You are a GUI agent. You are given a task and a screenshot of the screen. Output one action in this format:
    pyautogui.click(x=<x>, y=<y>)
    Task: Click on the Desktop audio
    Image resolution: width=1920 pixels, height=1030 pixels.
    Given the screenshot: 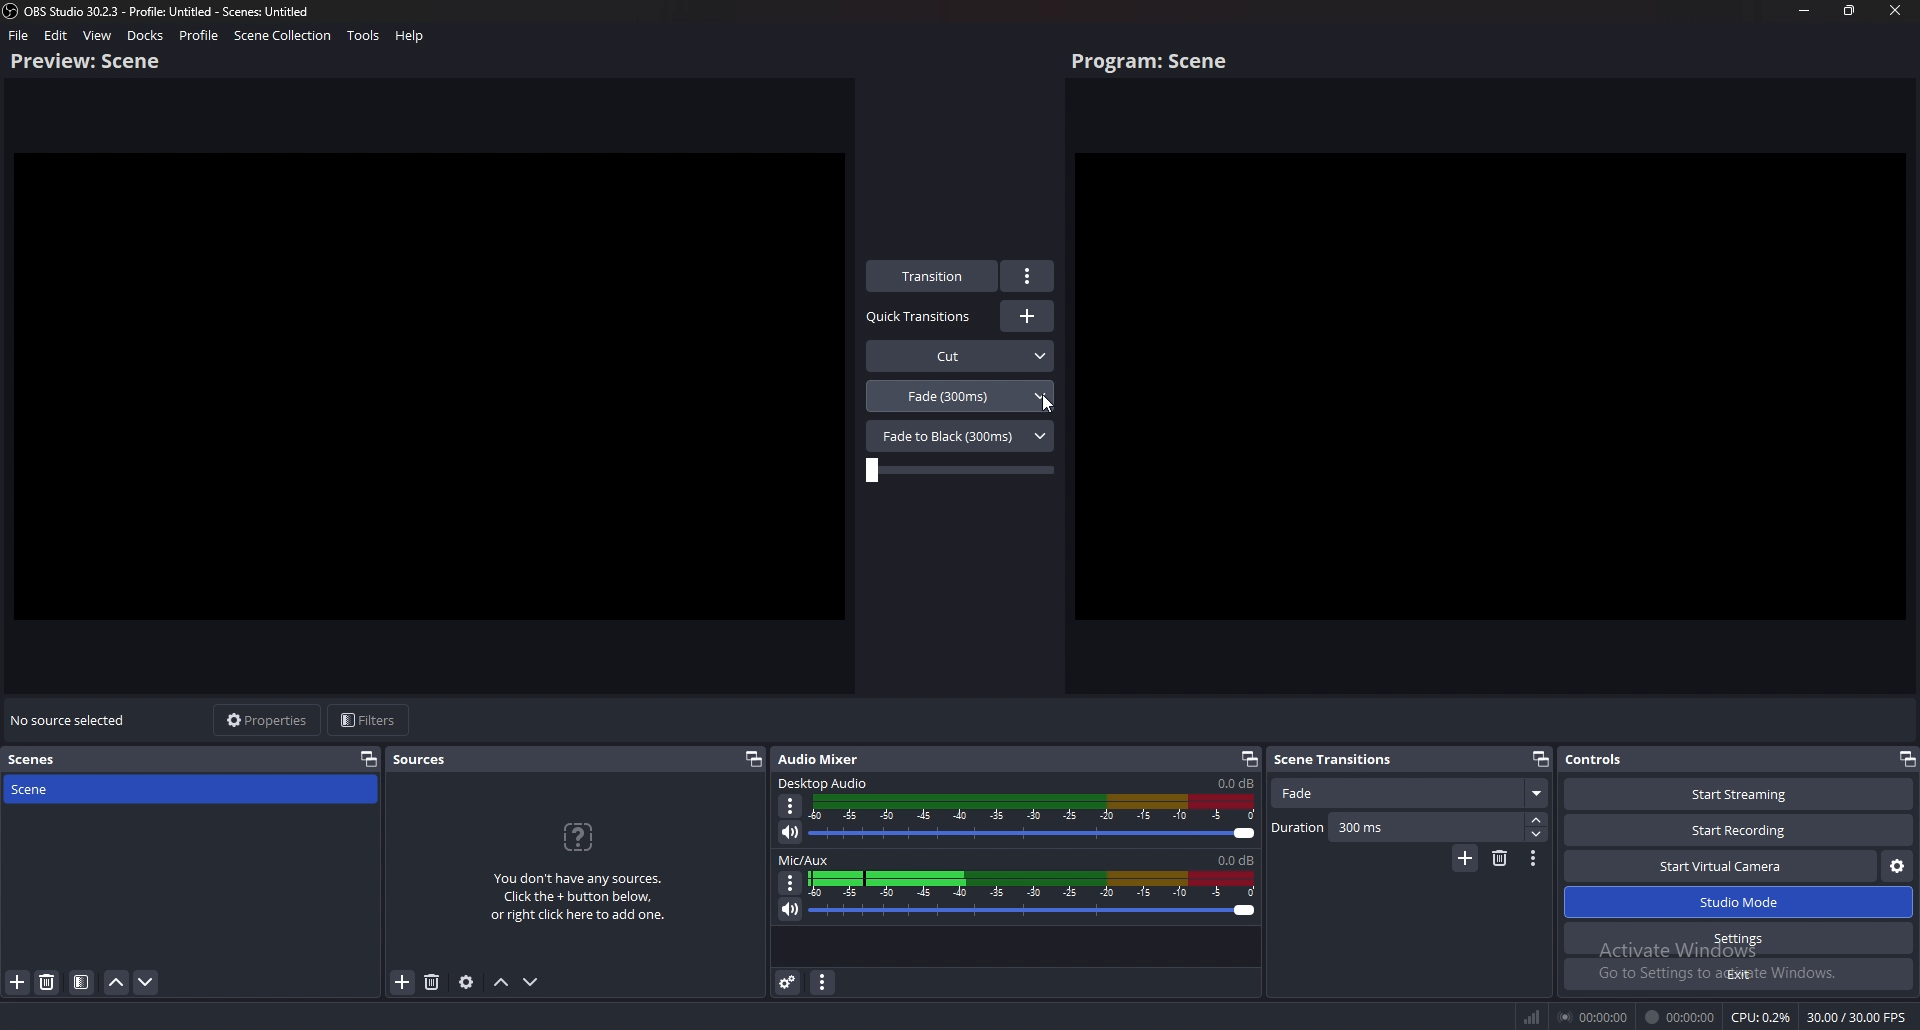 What is the action you would take?
    pyautogui.click(x=825, y=782)
    